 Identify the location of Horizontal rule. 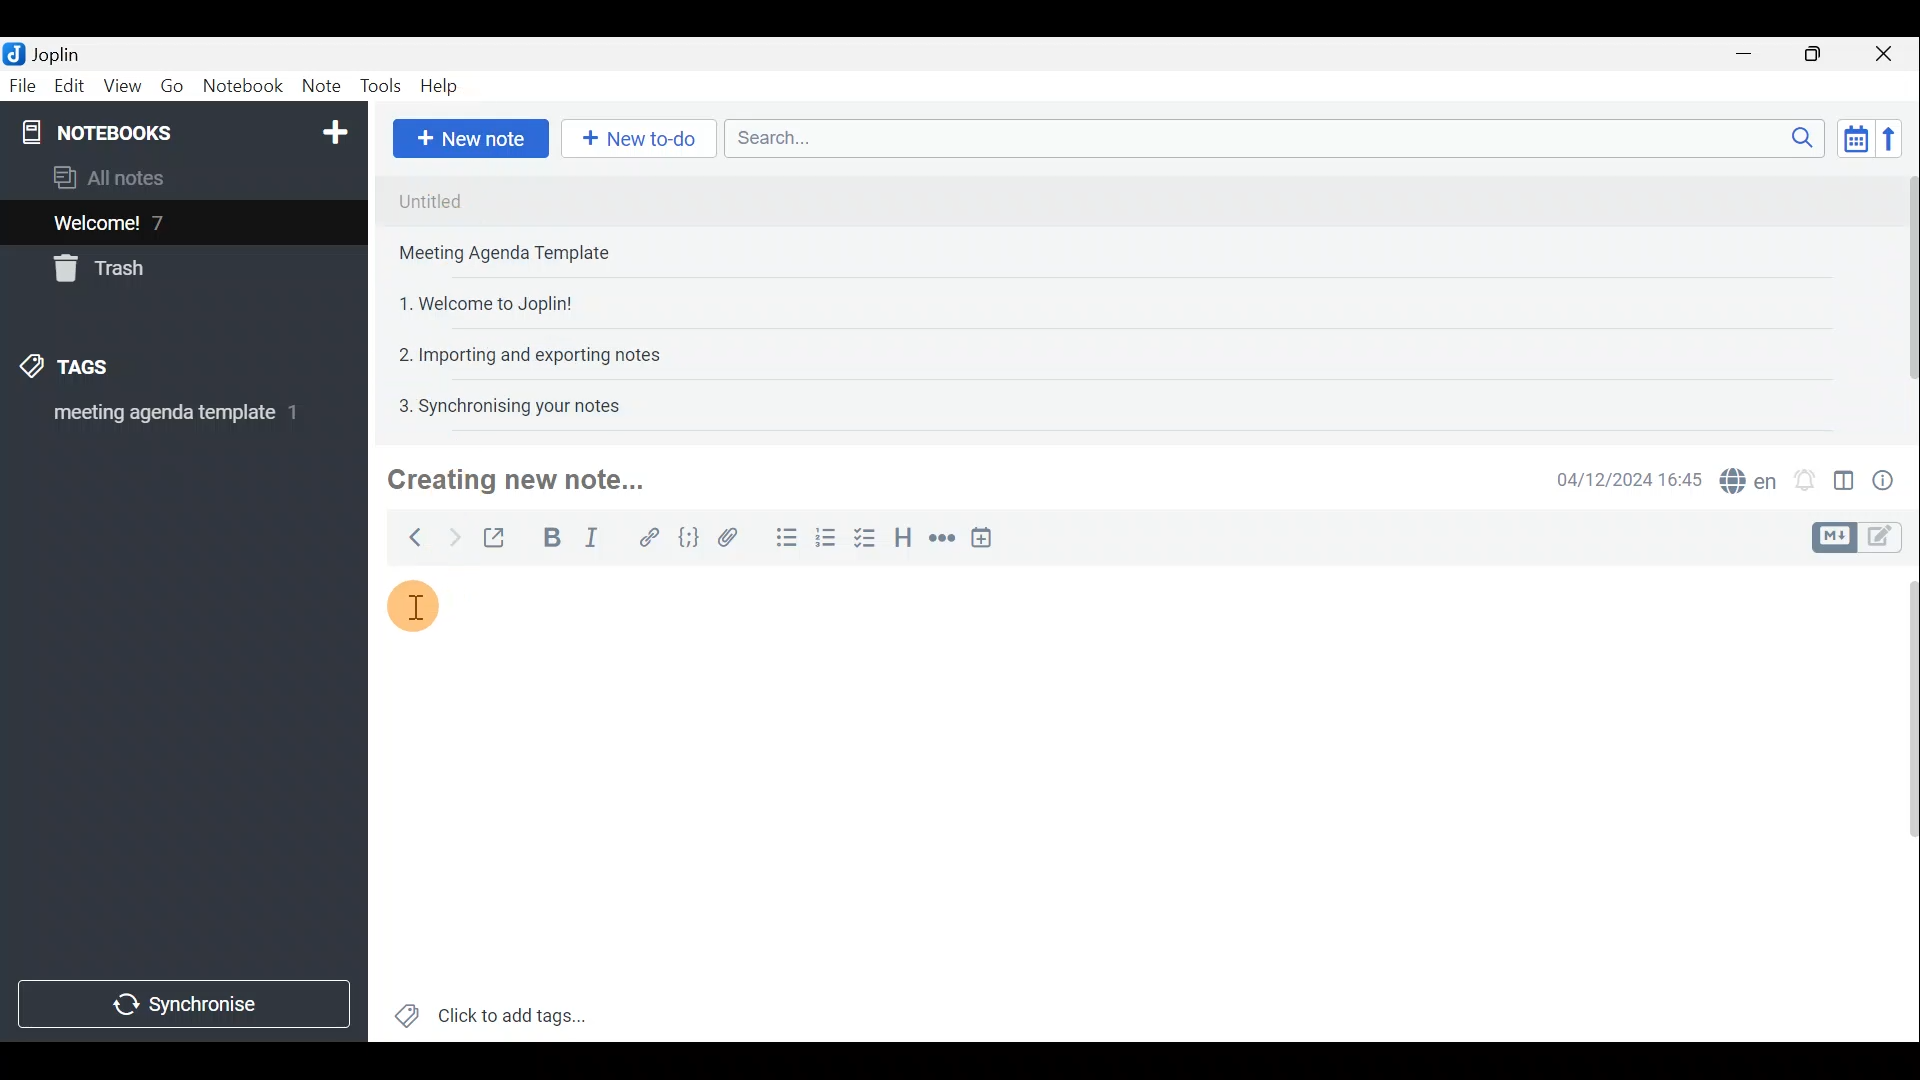
(939, 538).